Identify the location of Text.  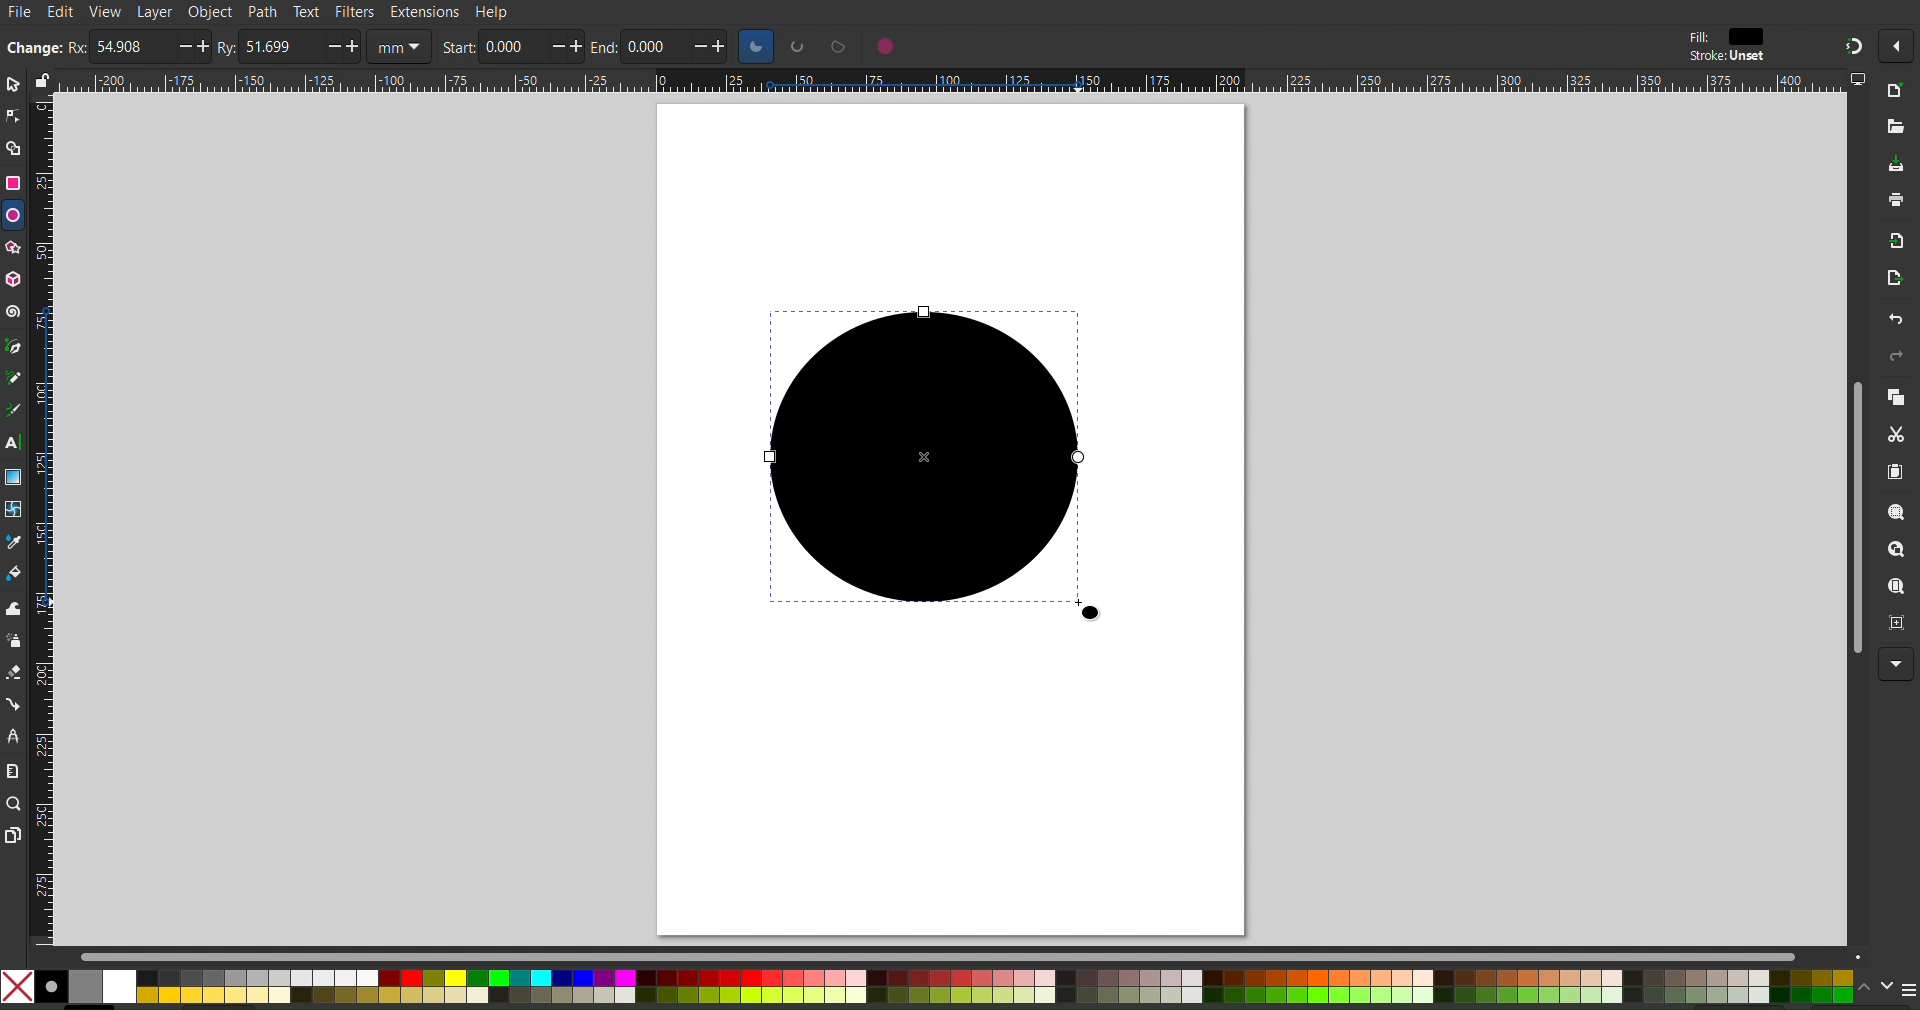
(306, 12).